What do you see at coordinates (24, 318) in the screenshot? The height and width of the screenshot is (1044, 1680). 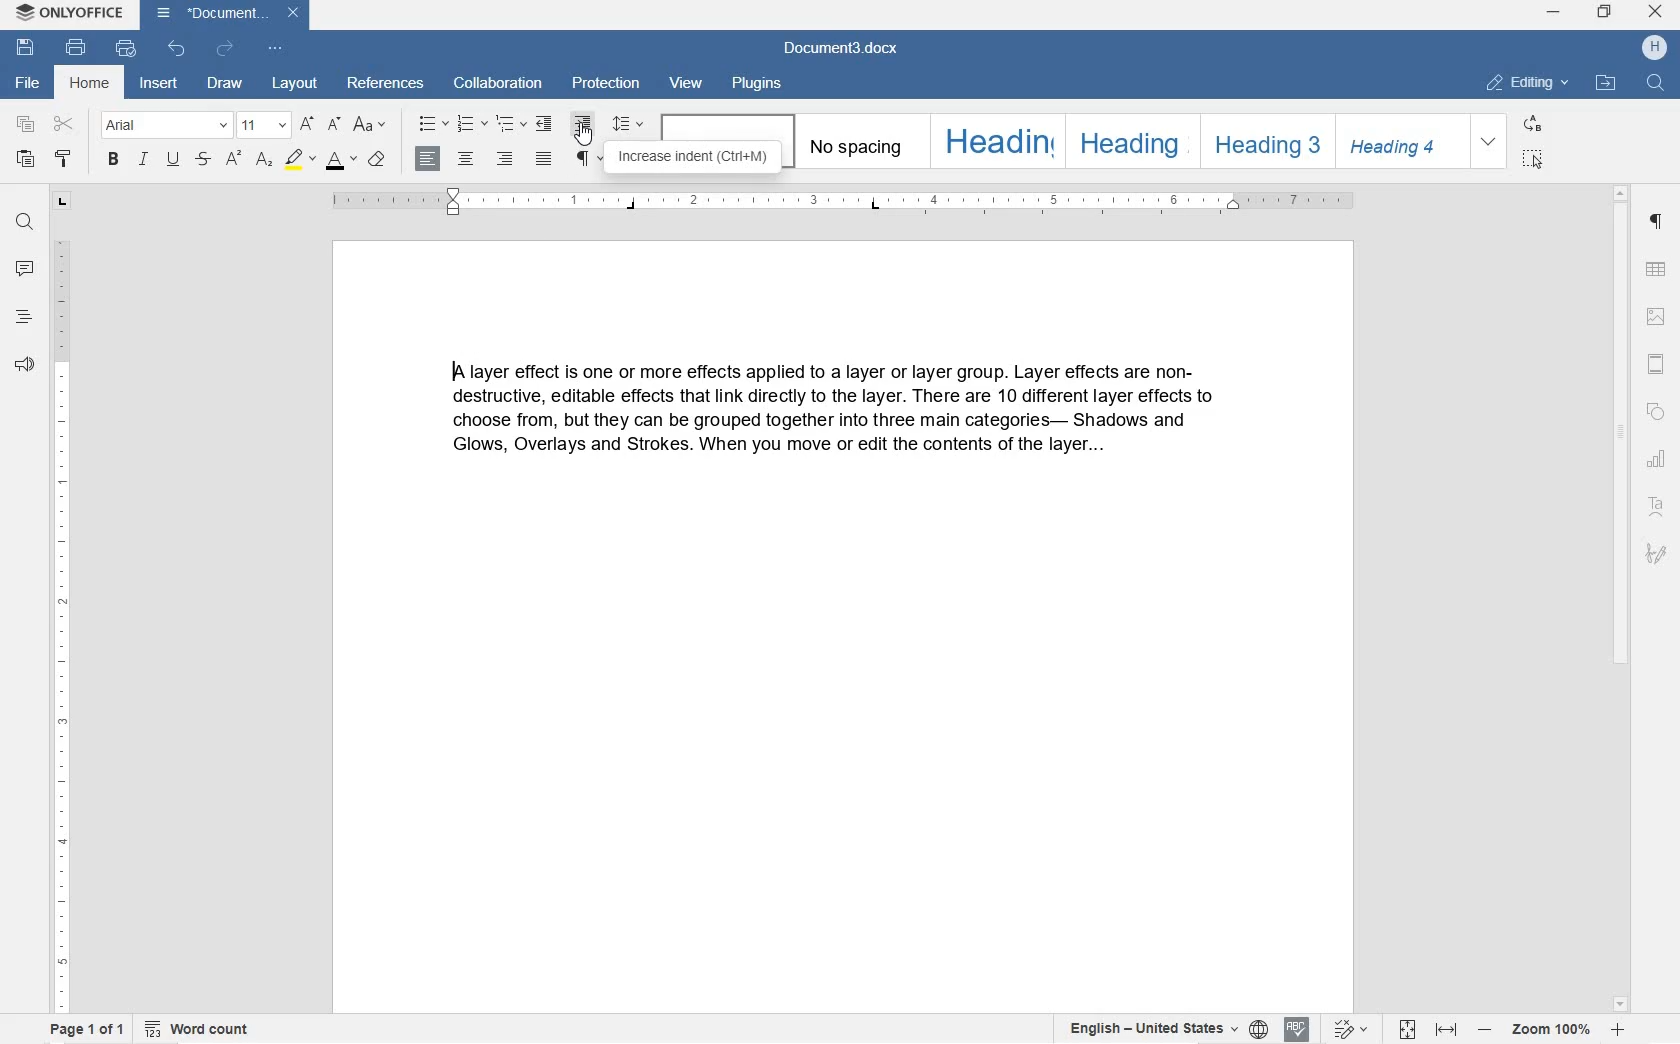 I see `HEADINGS` at bounding box center [24, 318].